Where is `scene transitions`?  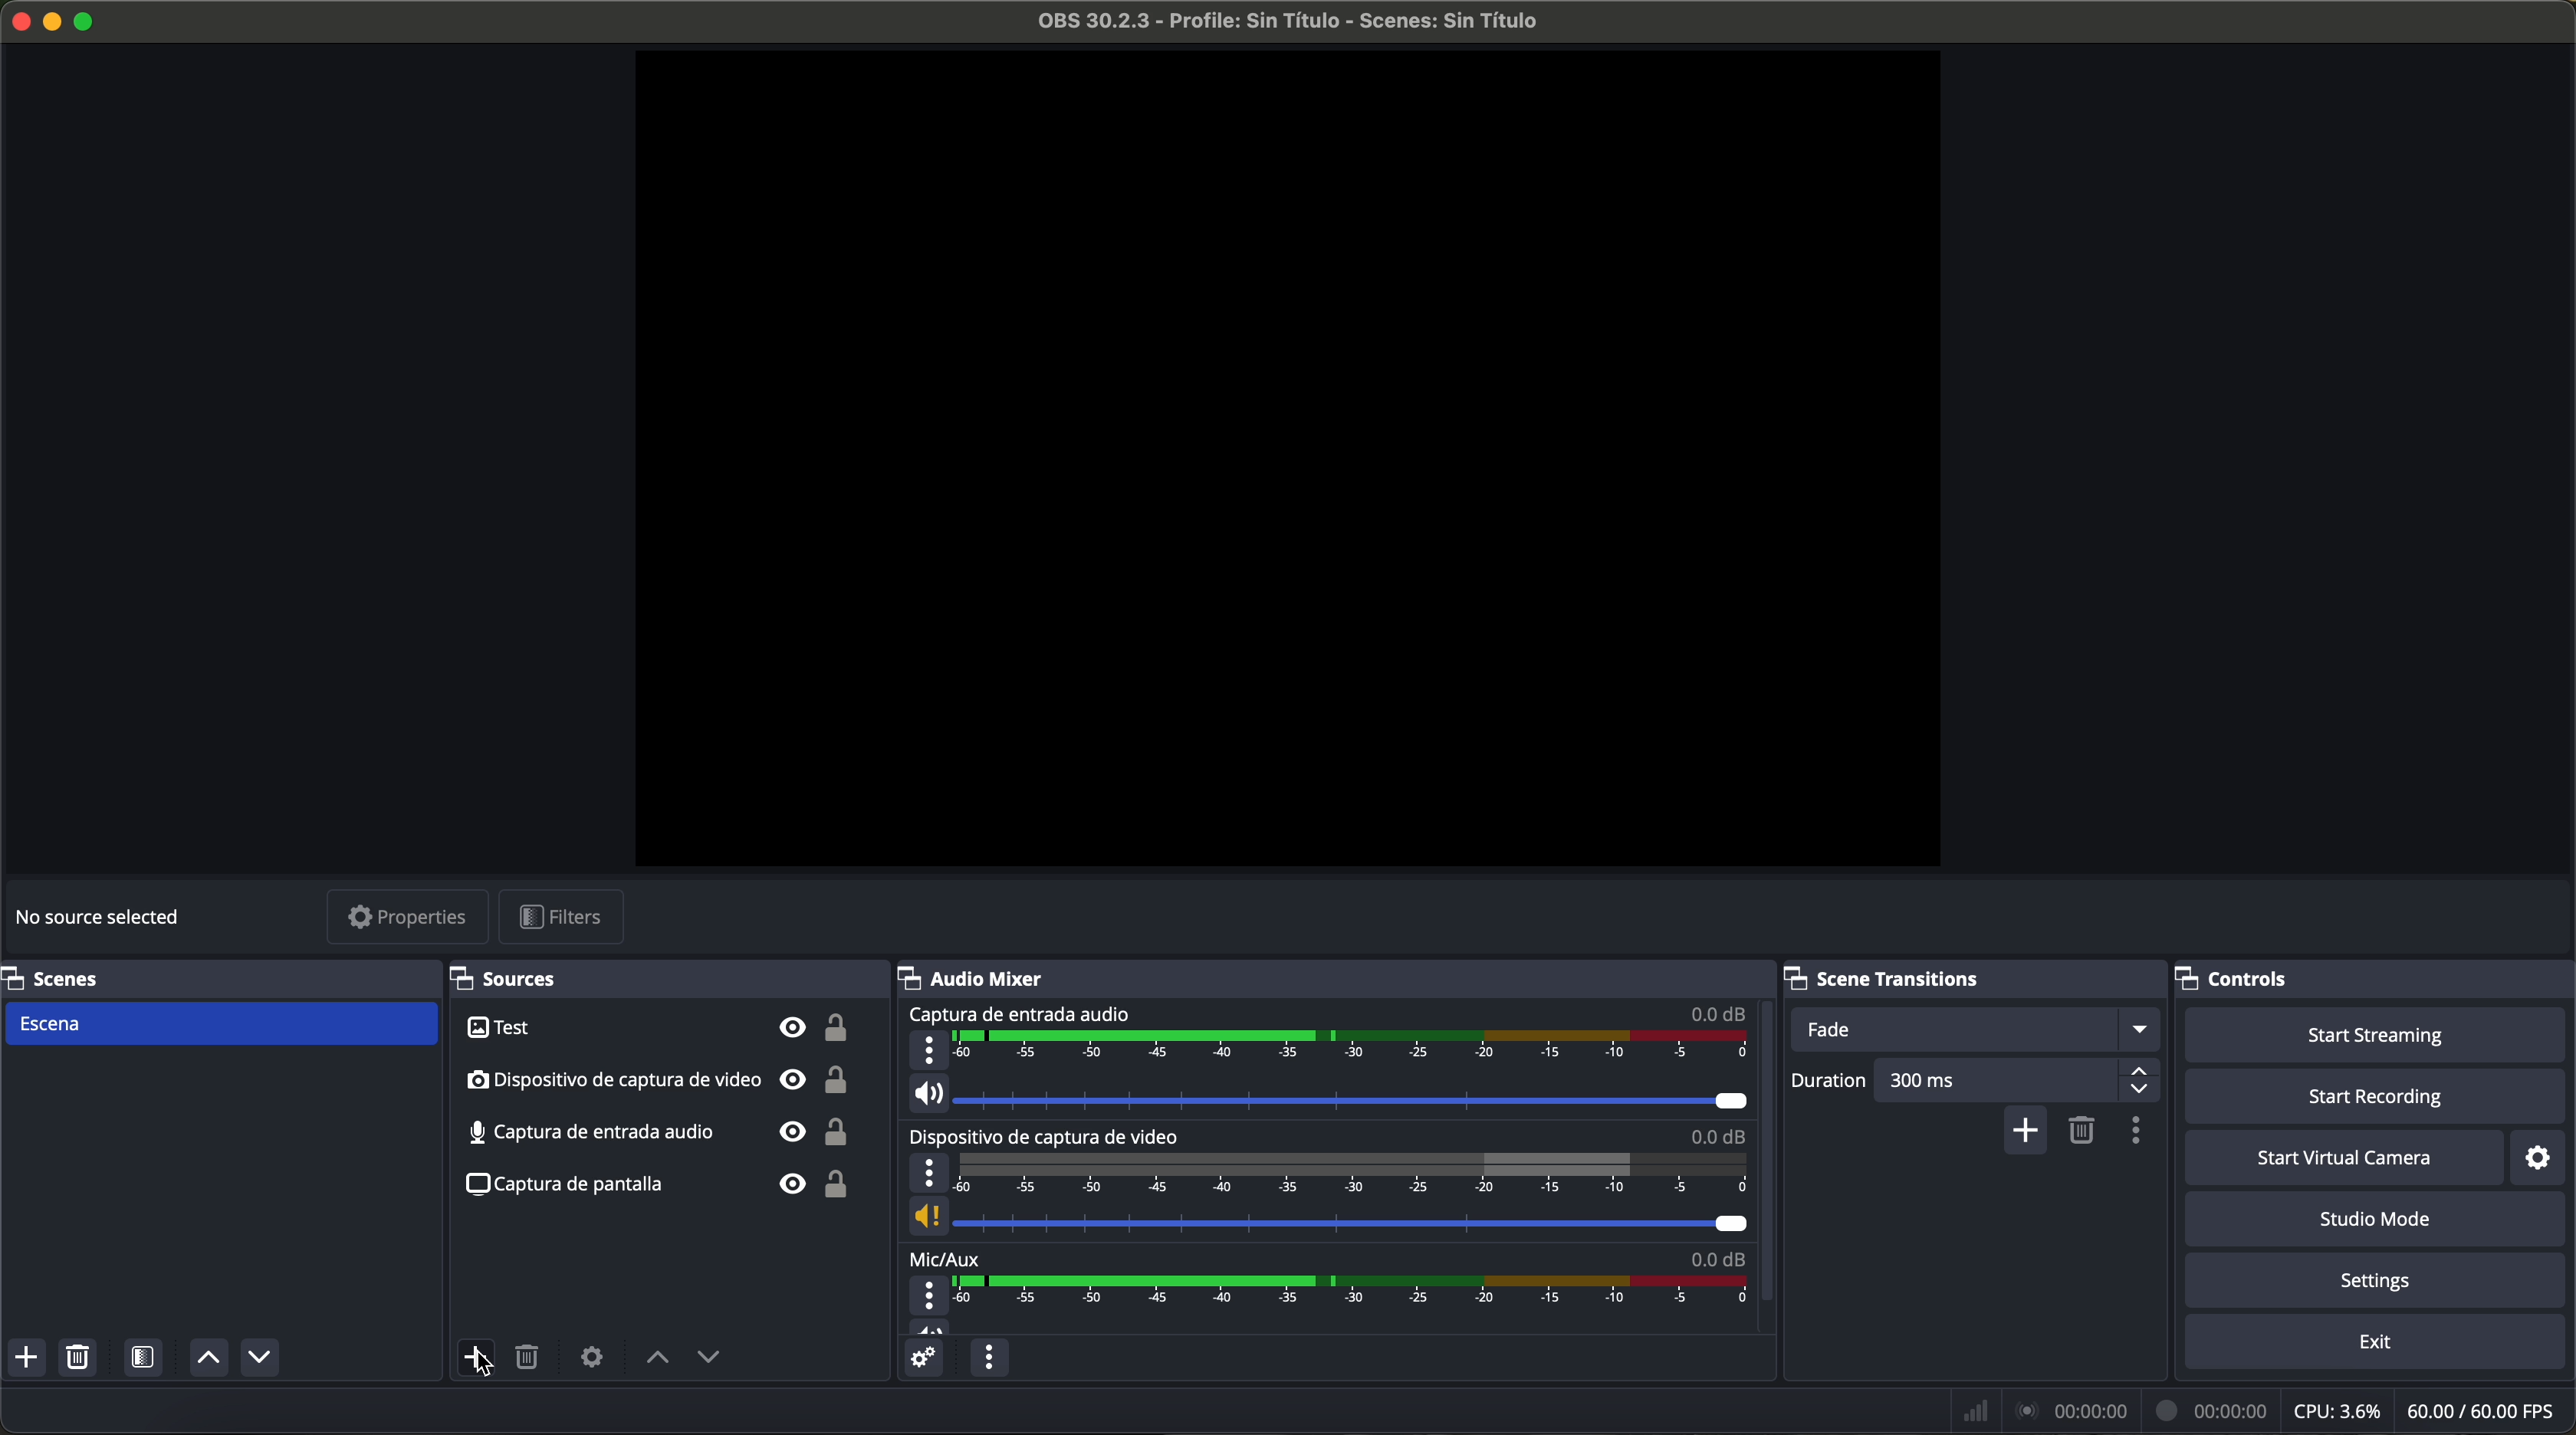 scene transitions is located at coordinates (1890, 978).